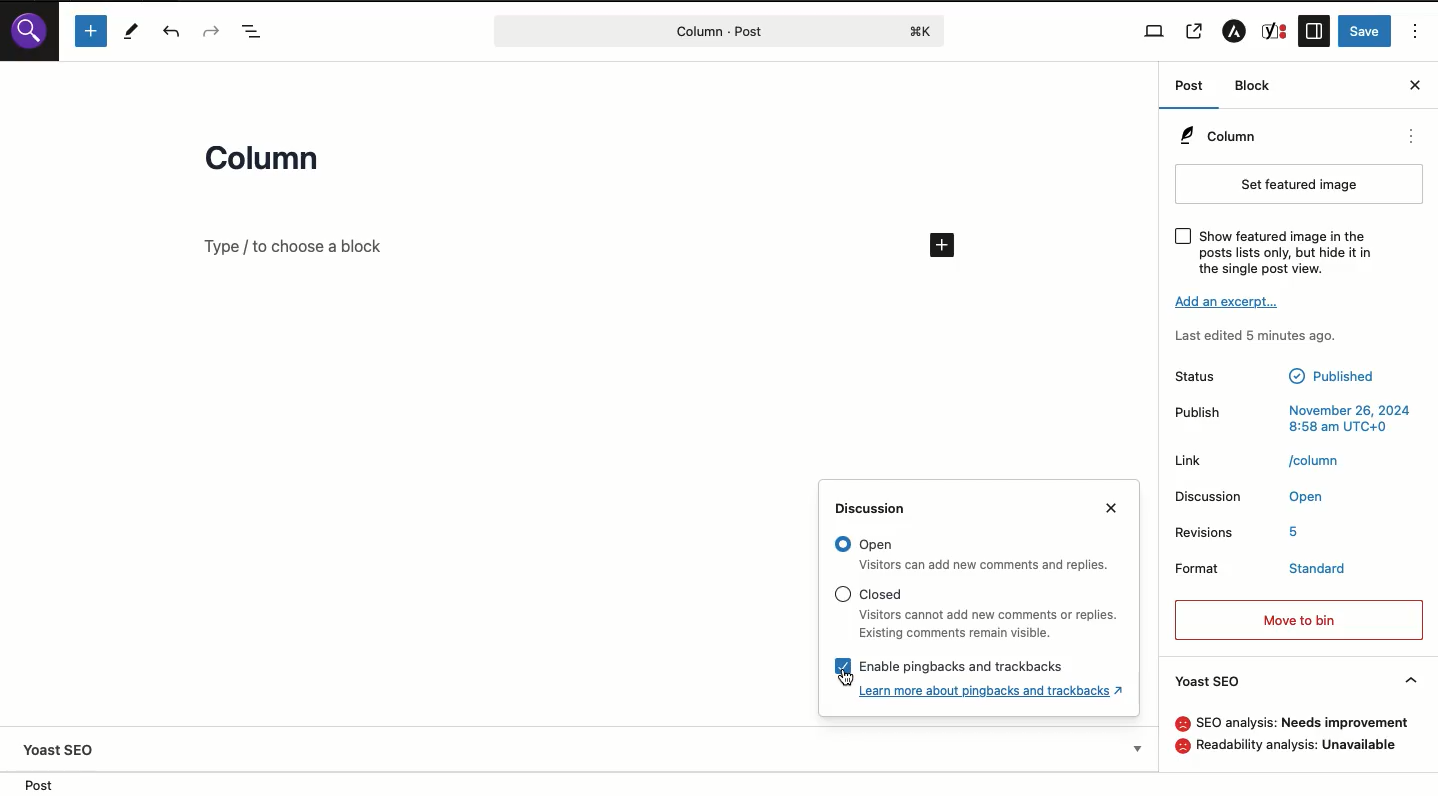 The image size is (1438, 796). What do you see at coordinates (987, 565) in the screenshot?
I see `Open` at bounding box center [987, 565].